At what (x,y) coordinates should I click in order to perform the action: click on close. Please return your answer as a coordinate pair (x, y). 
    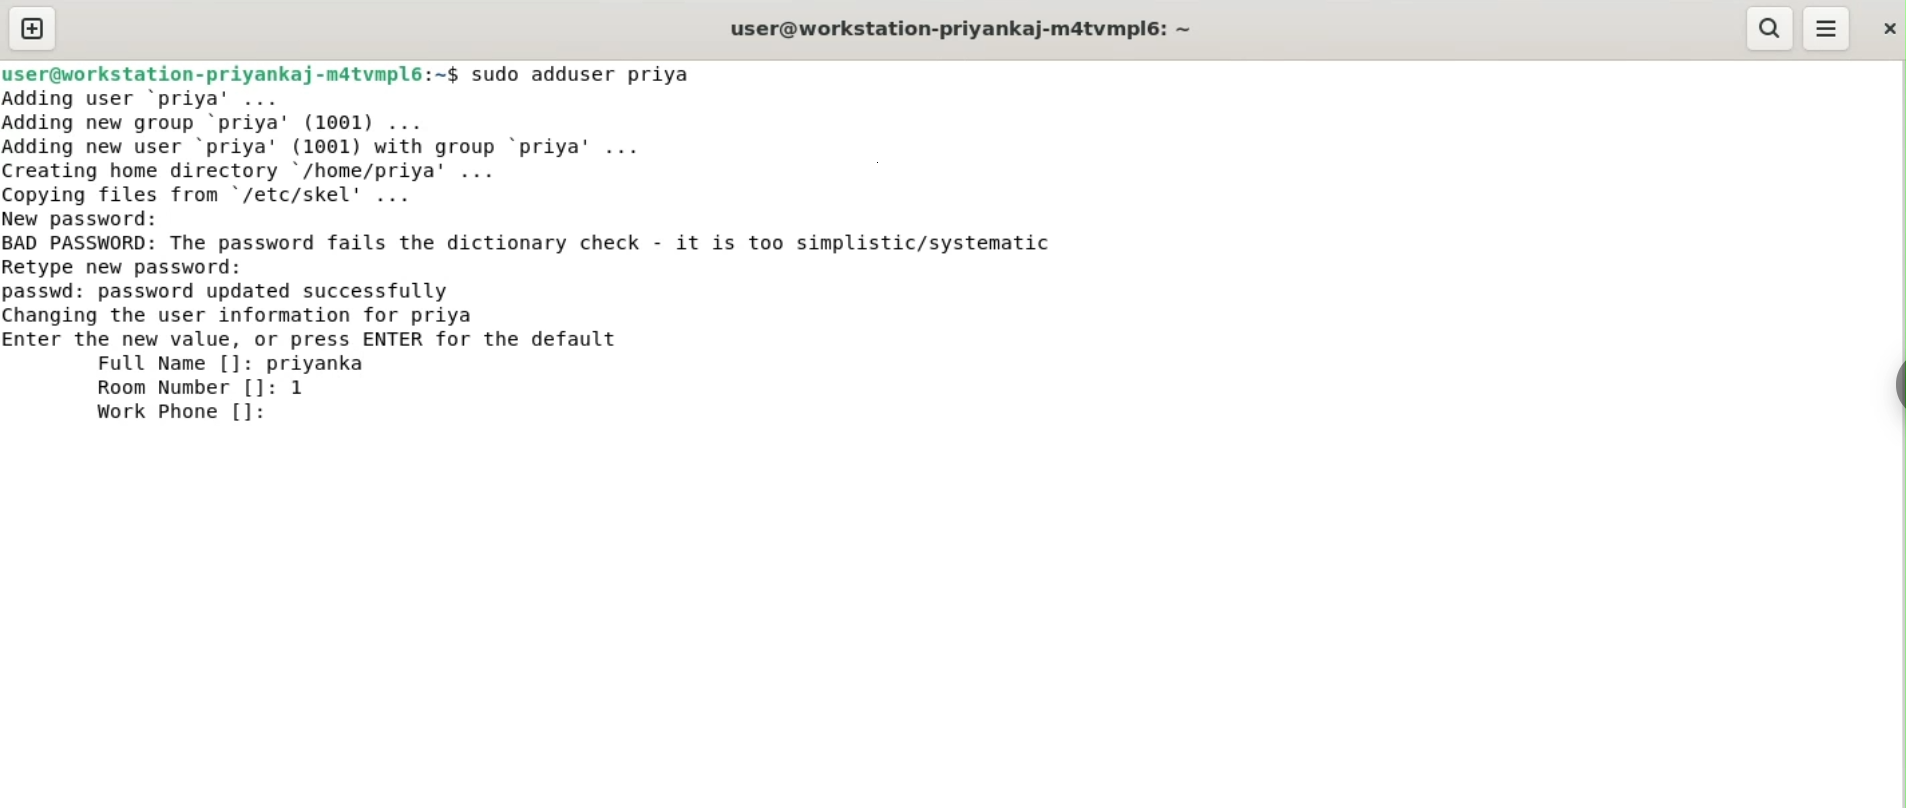
    Looking at the image, I should click on (1887, 28).